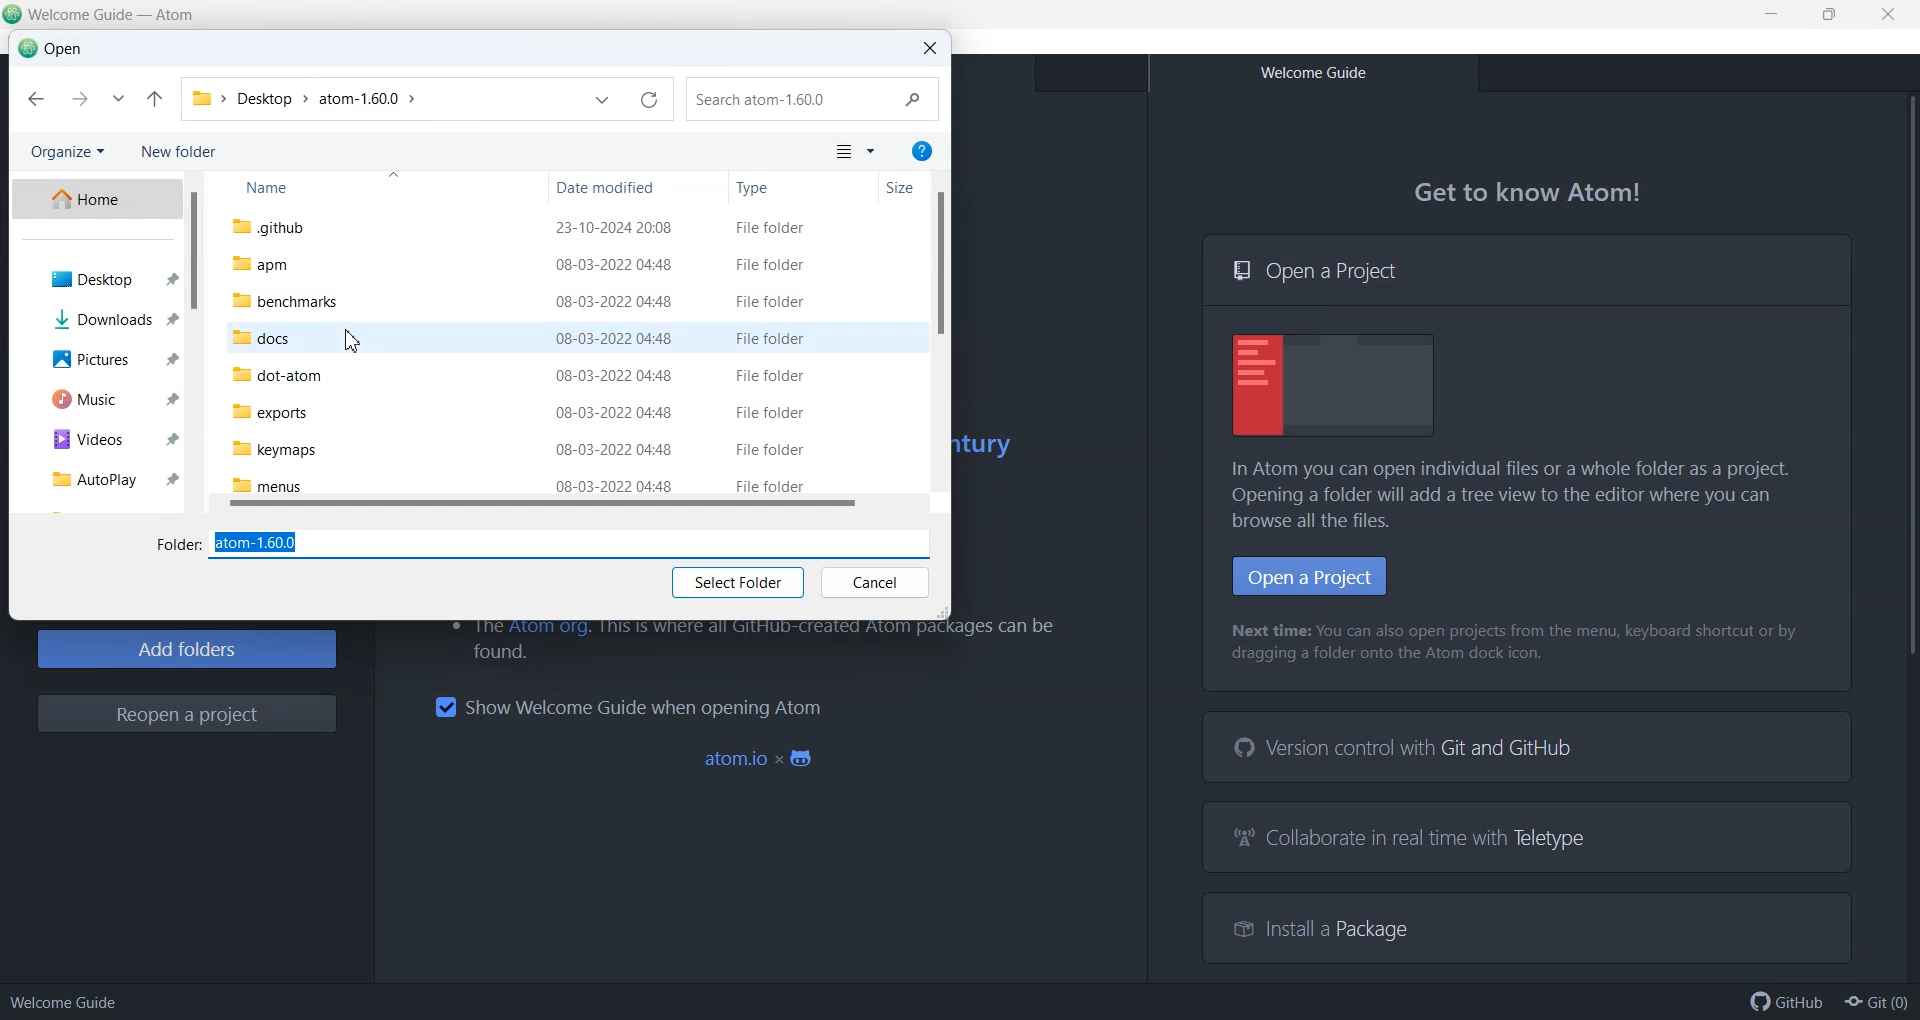 The height and width of the screenshot is (1020, 1920). What do you see at coordinates (911, 189) in the screenshot?
I see `Size` at bounding box center [911, 189].